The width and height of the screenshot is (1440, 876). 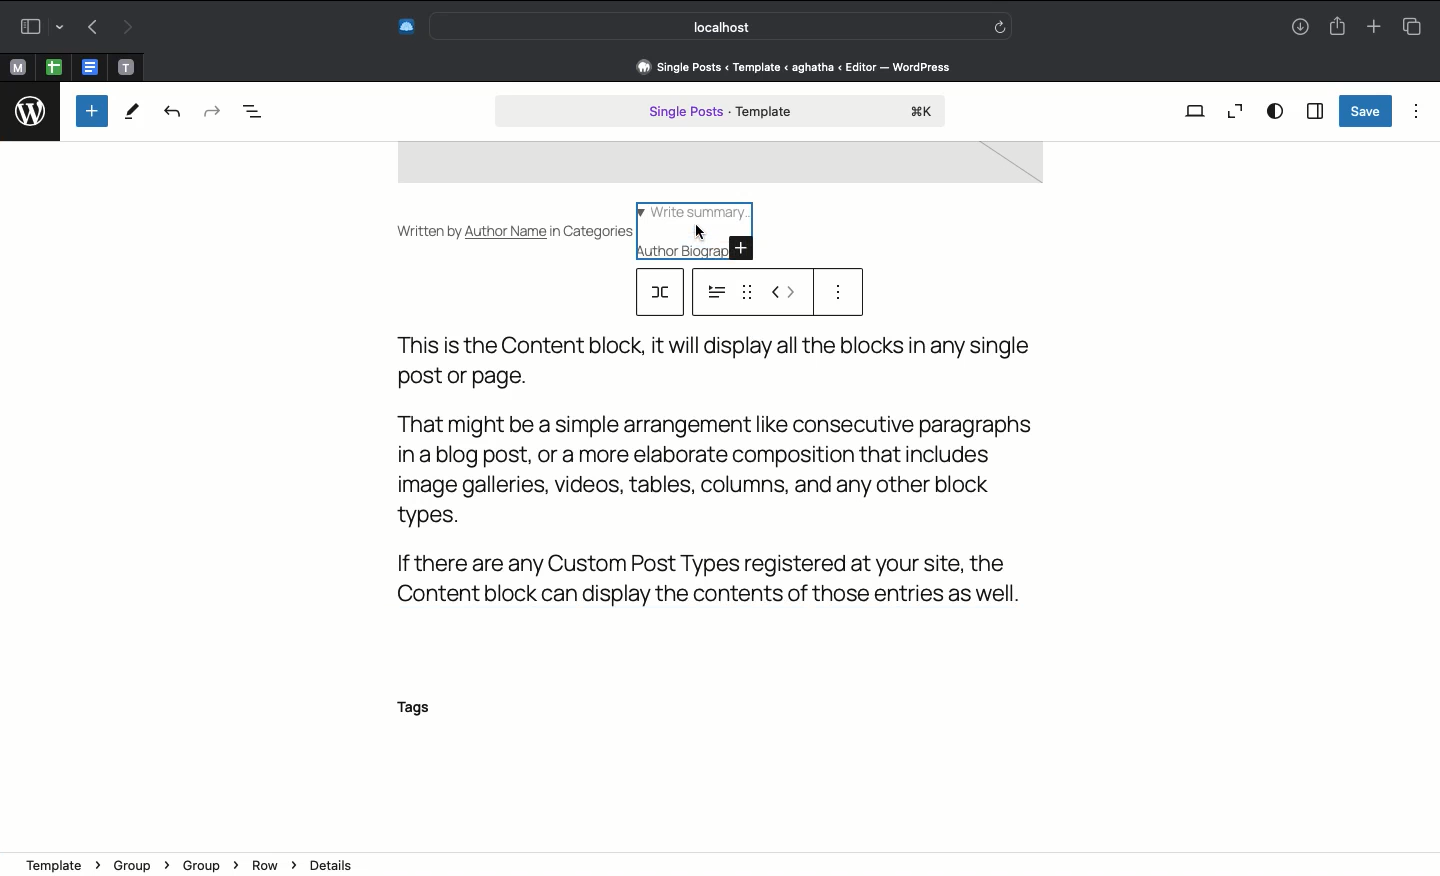 I want to click on Write summary, so click(x=695, y=216).